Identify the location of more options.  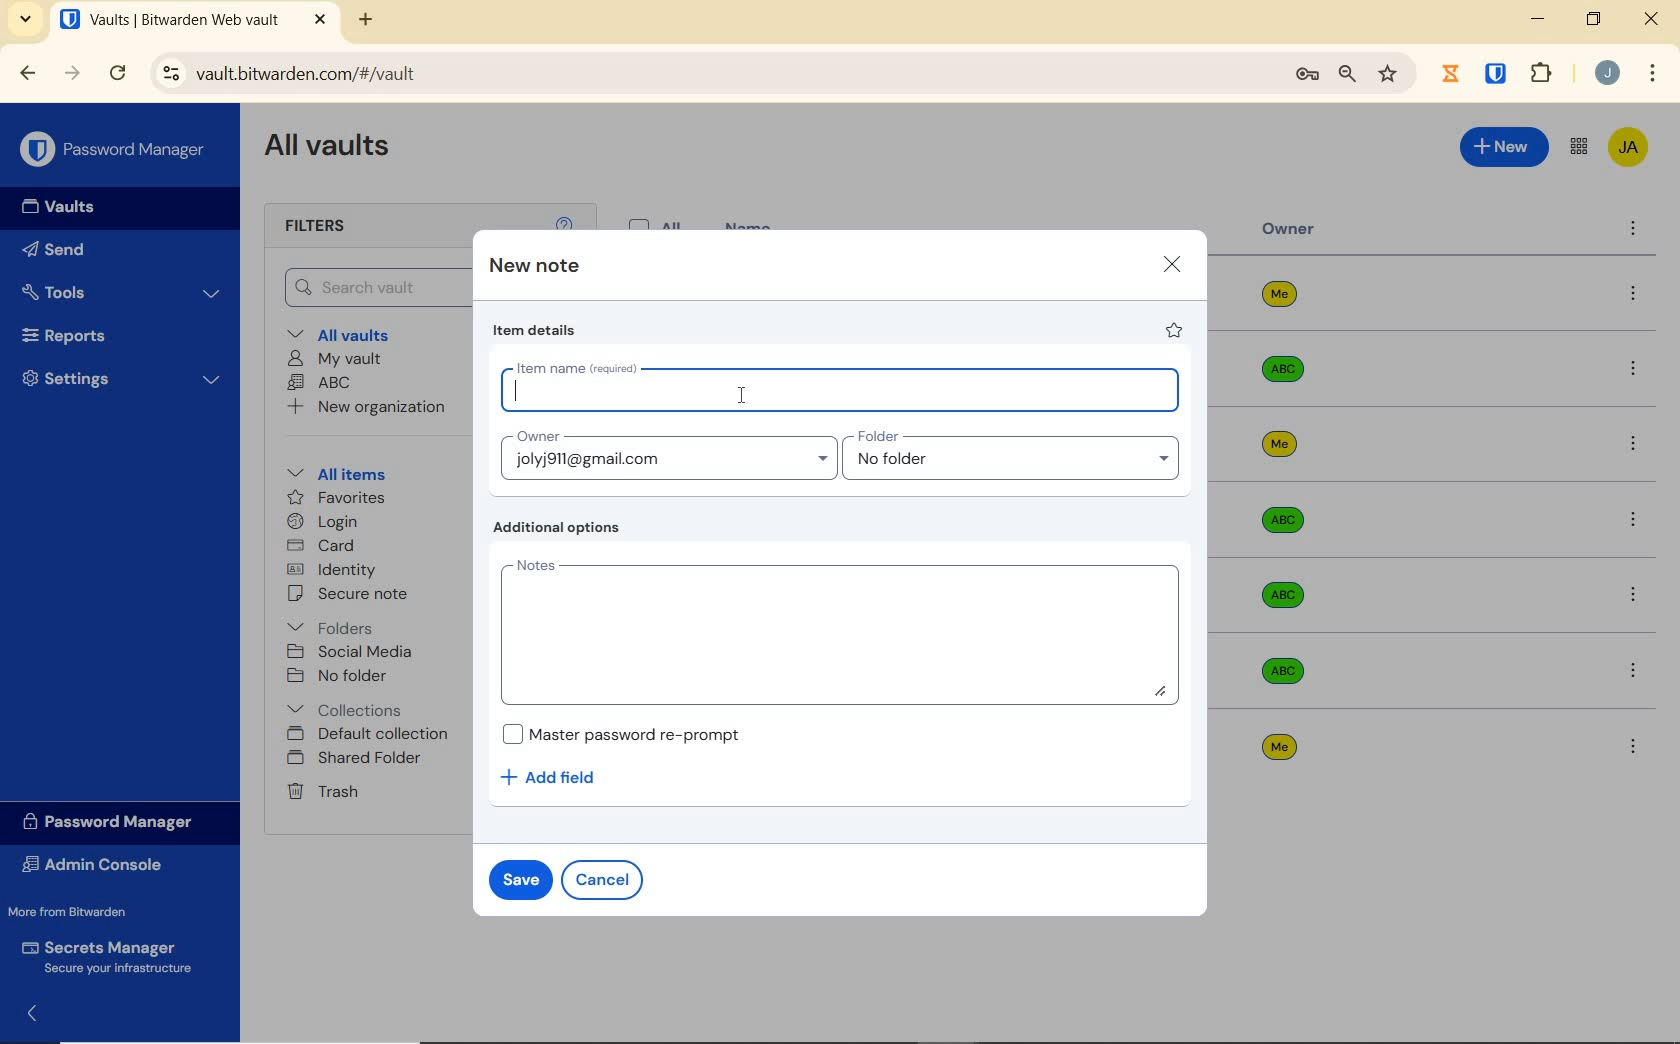
(1633, 746).